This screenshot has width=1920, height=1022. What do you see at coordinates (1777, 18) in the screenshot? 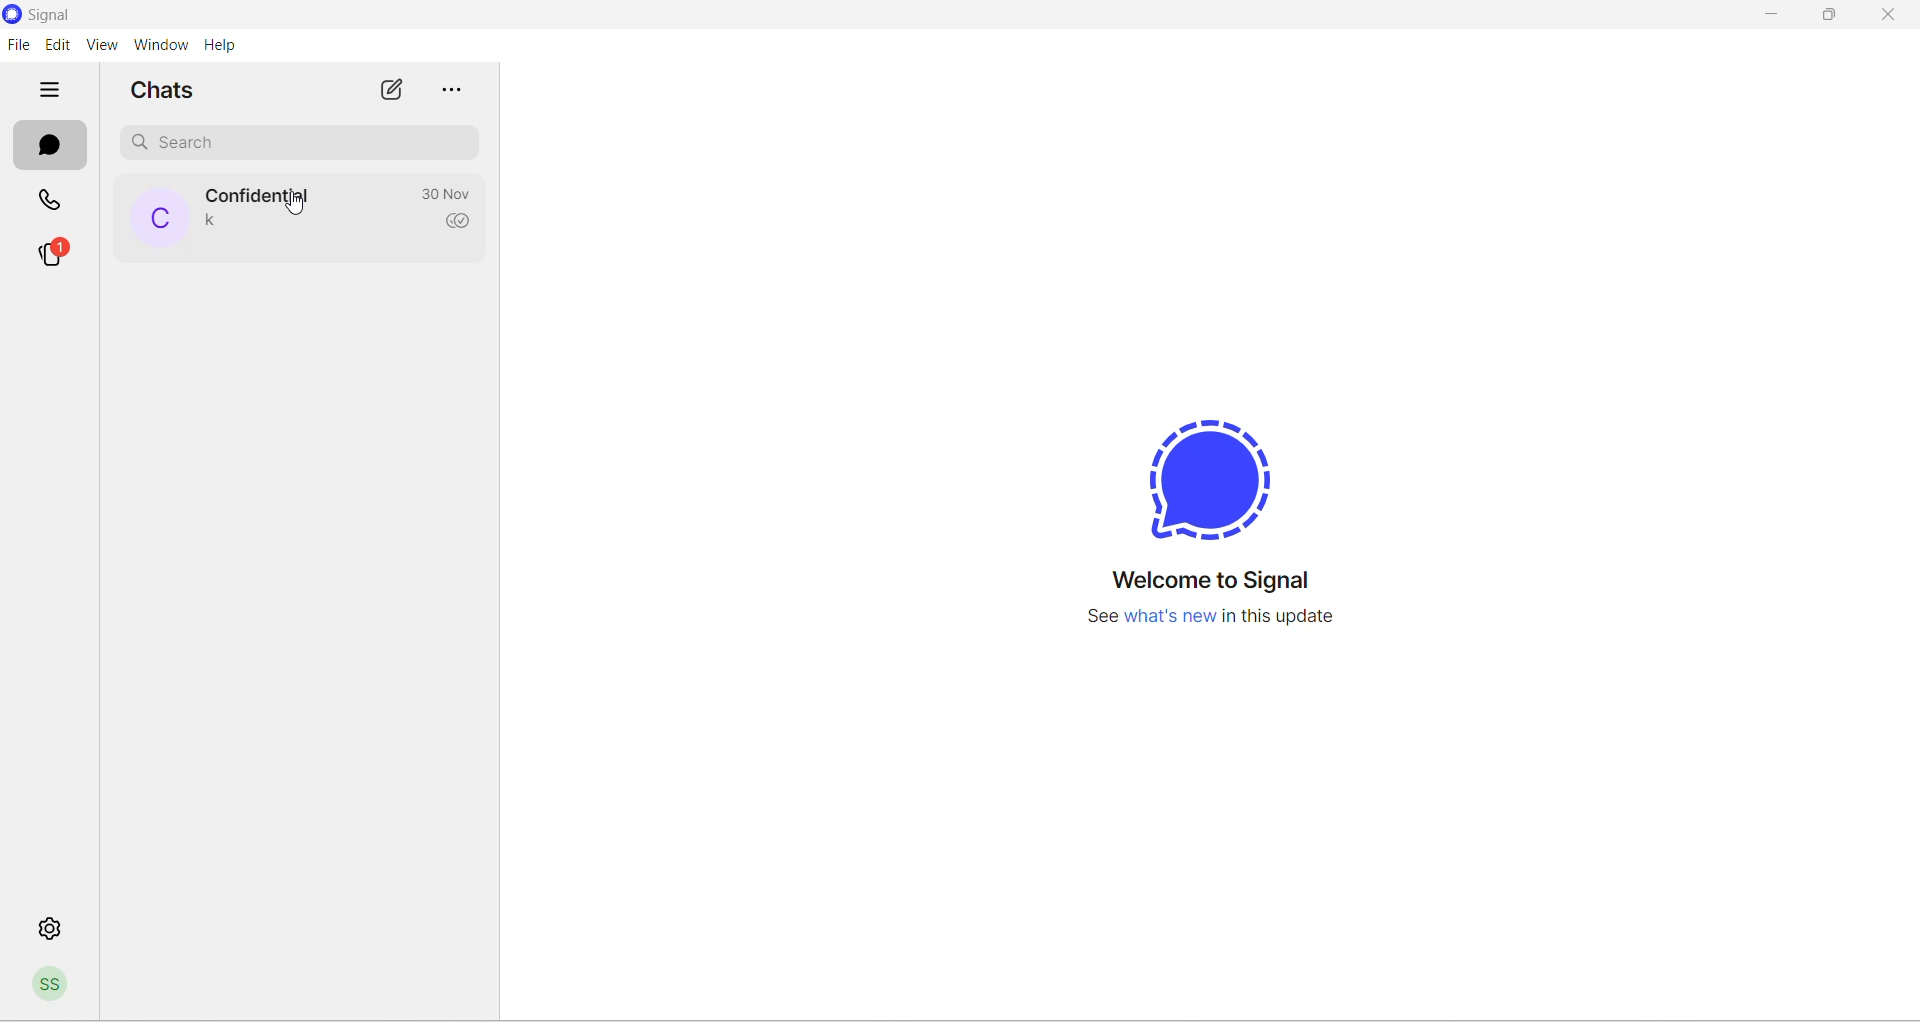
I see `minimize` at bounding box center [1777, 18].